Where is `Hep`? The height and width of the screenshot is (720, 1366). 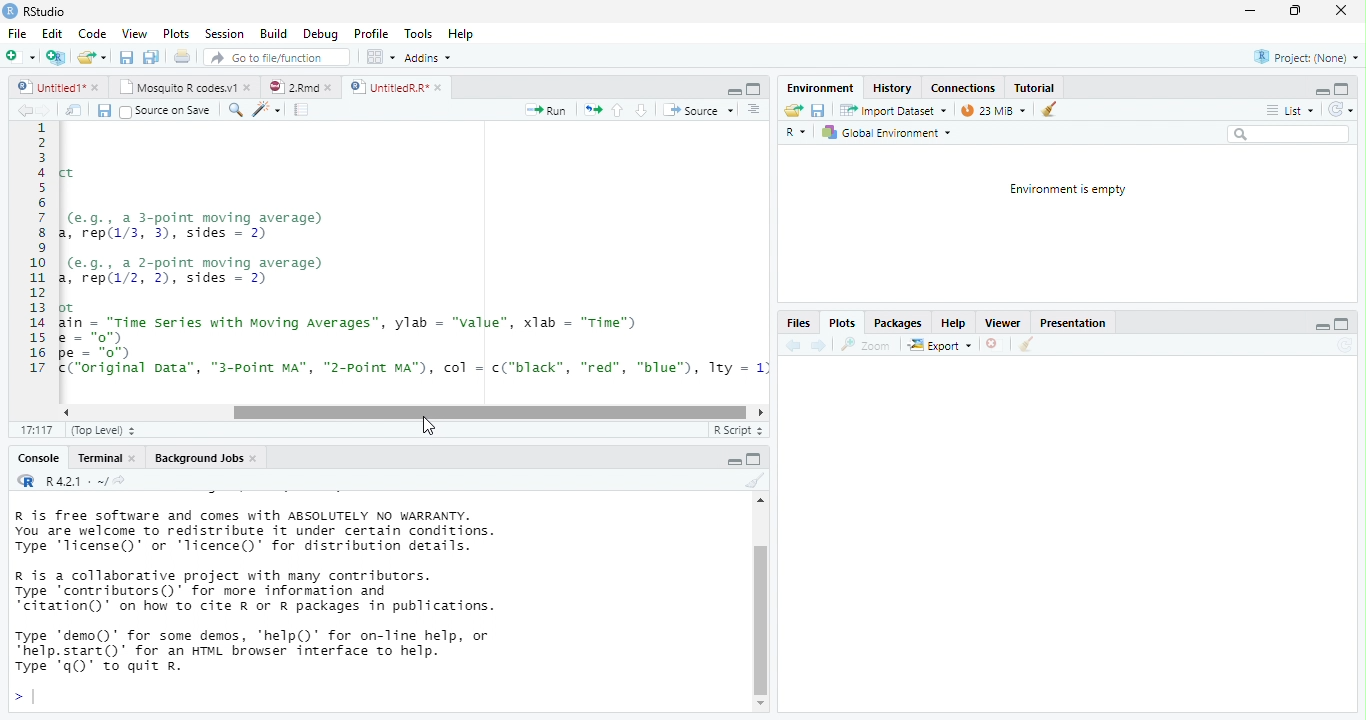
Hep is located at coordinates (460, 34).